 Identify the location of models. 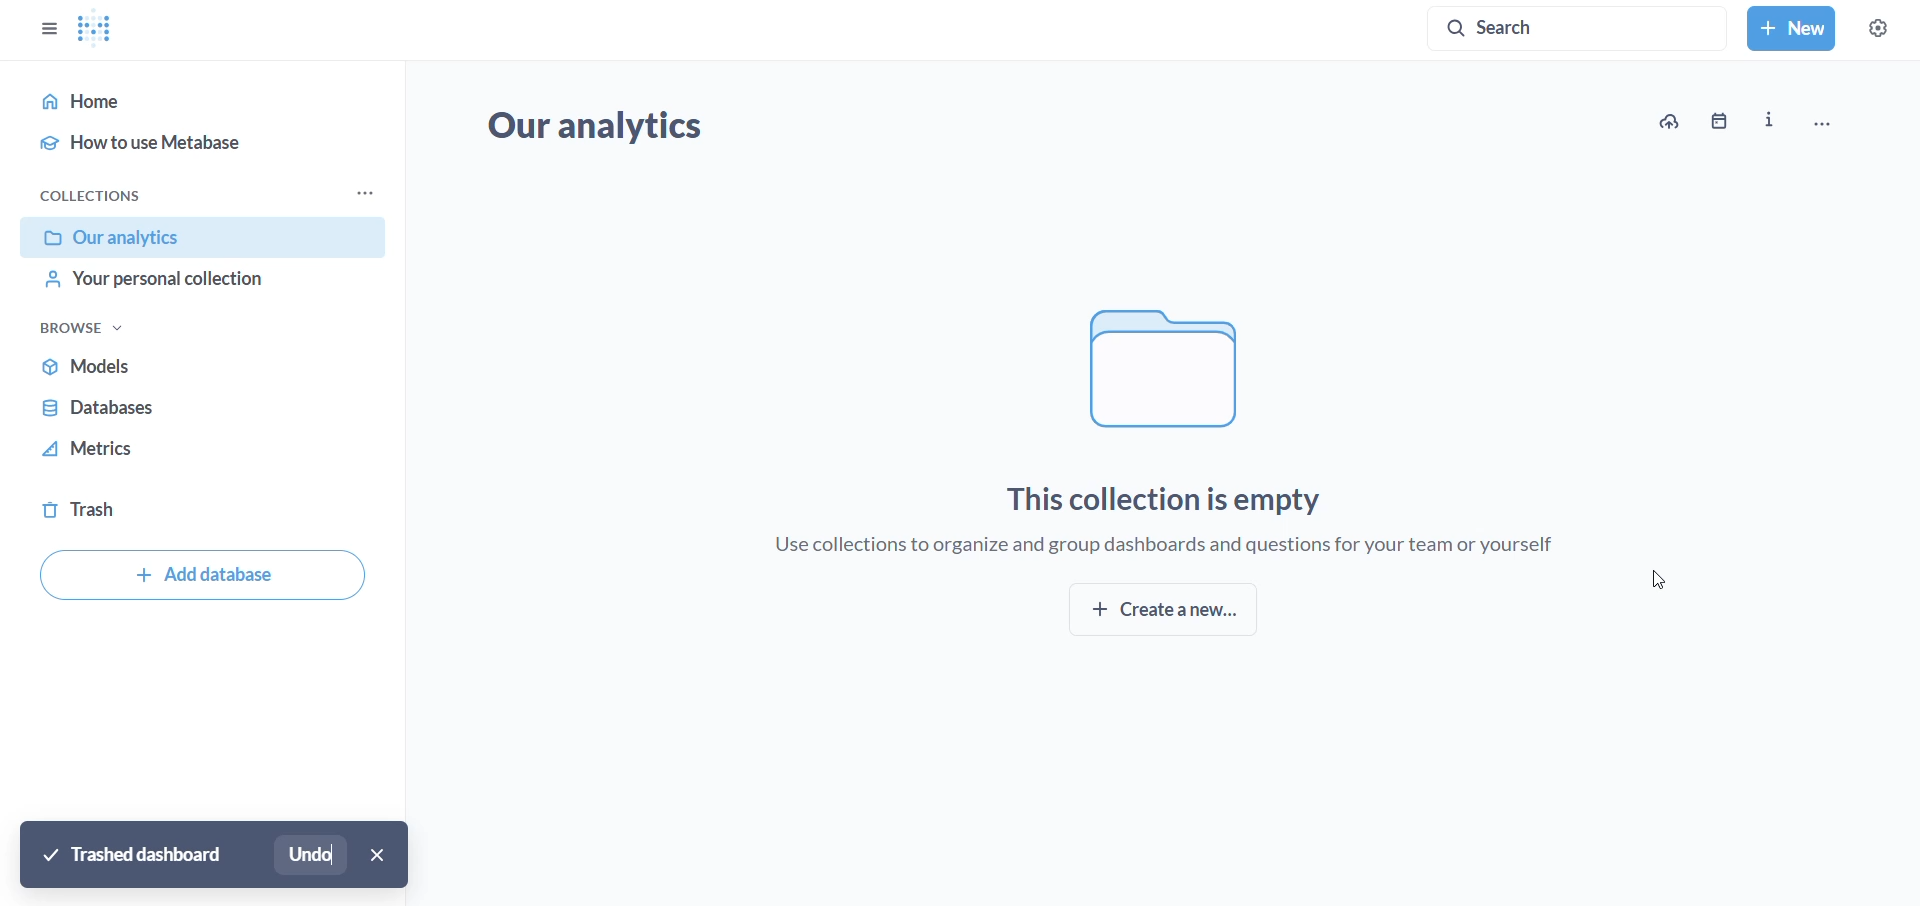
(197, 372).